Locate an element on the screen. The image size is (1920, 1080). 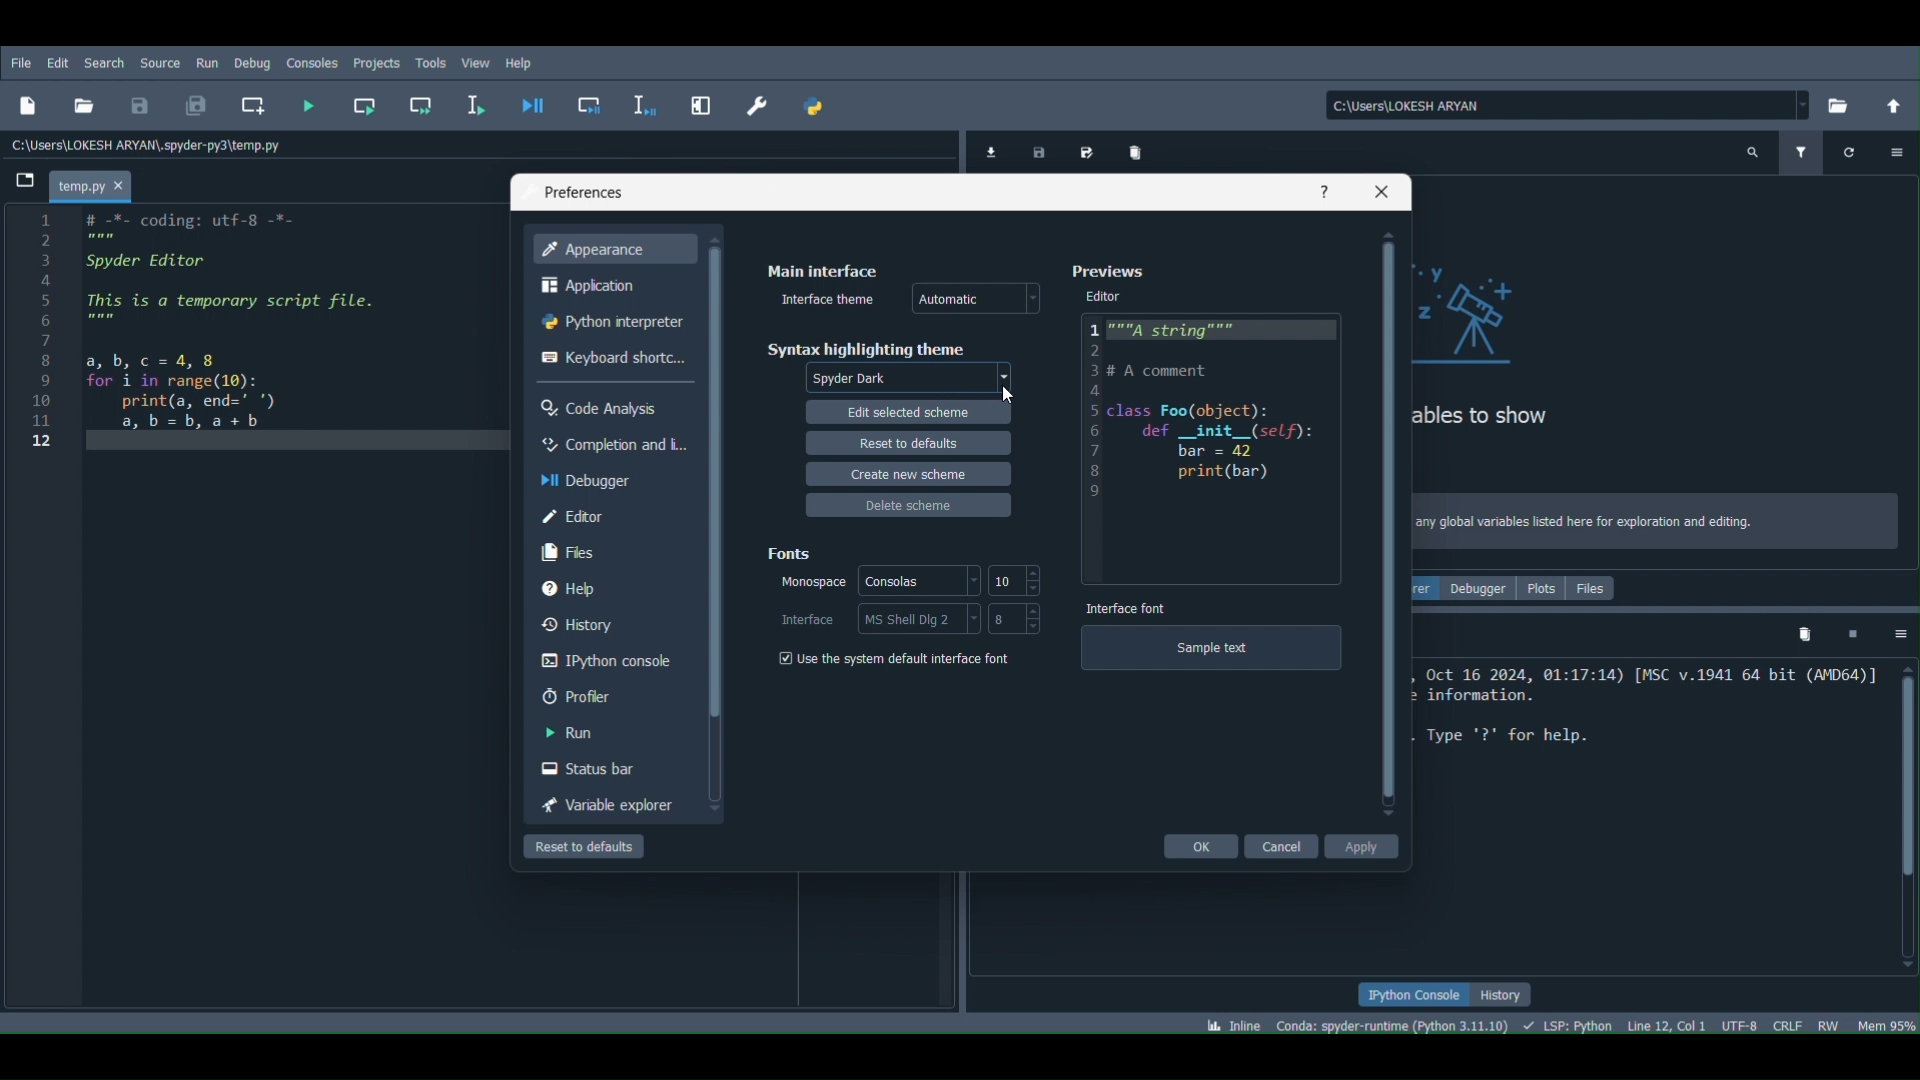
Run current cell (Ctrl + Return) is located at coordinates (358, 105).